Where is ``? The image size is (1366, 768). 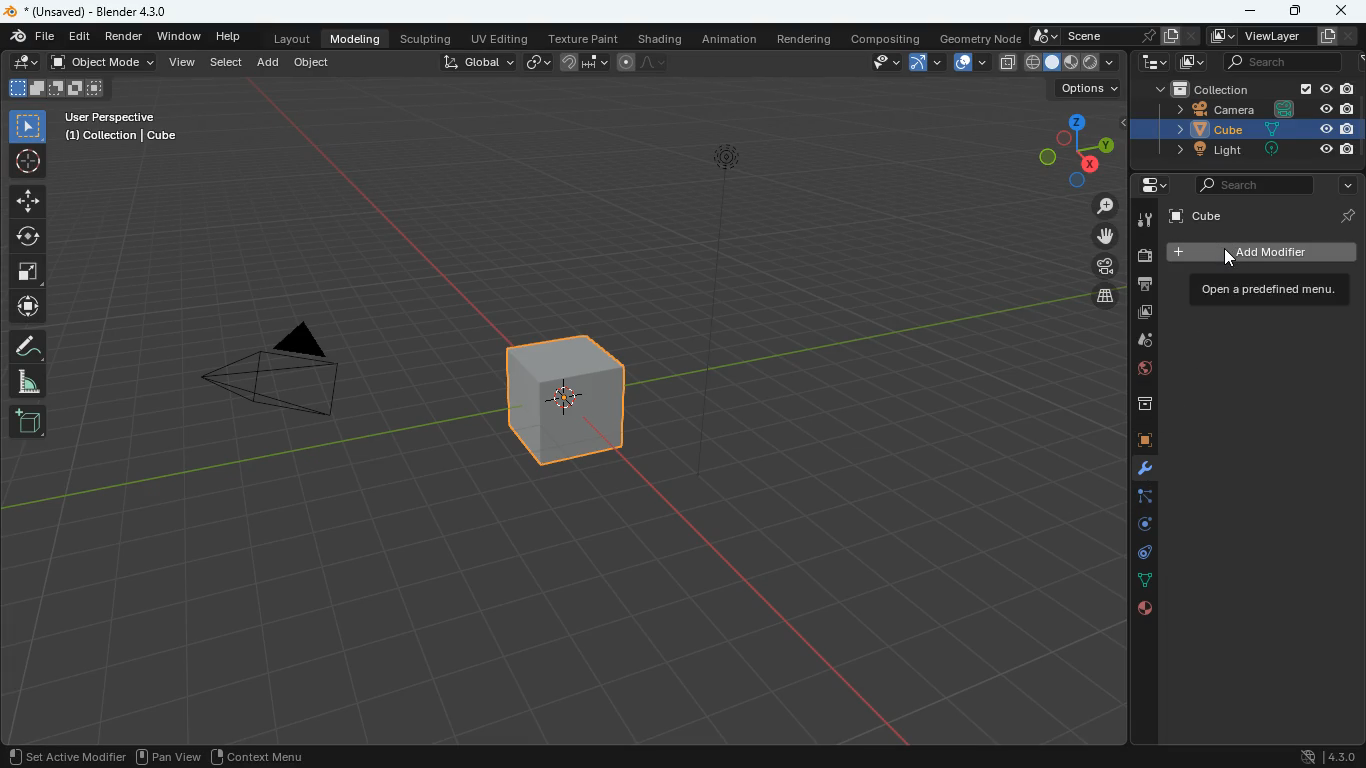
 is located at coordinates (1322, 149).